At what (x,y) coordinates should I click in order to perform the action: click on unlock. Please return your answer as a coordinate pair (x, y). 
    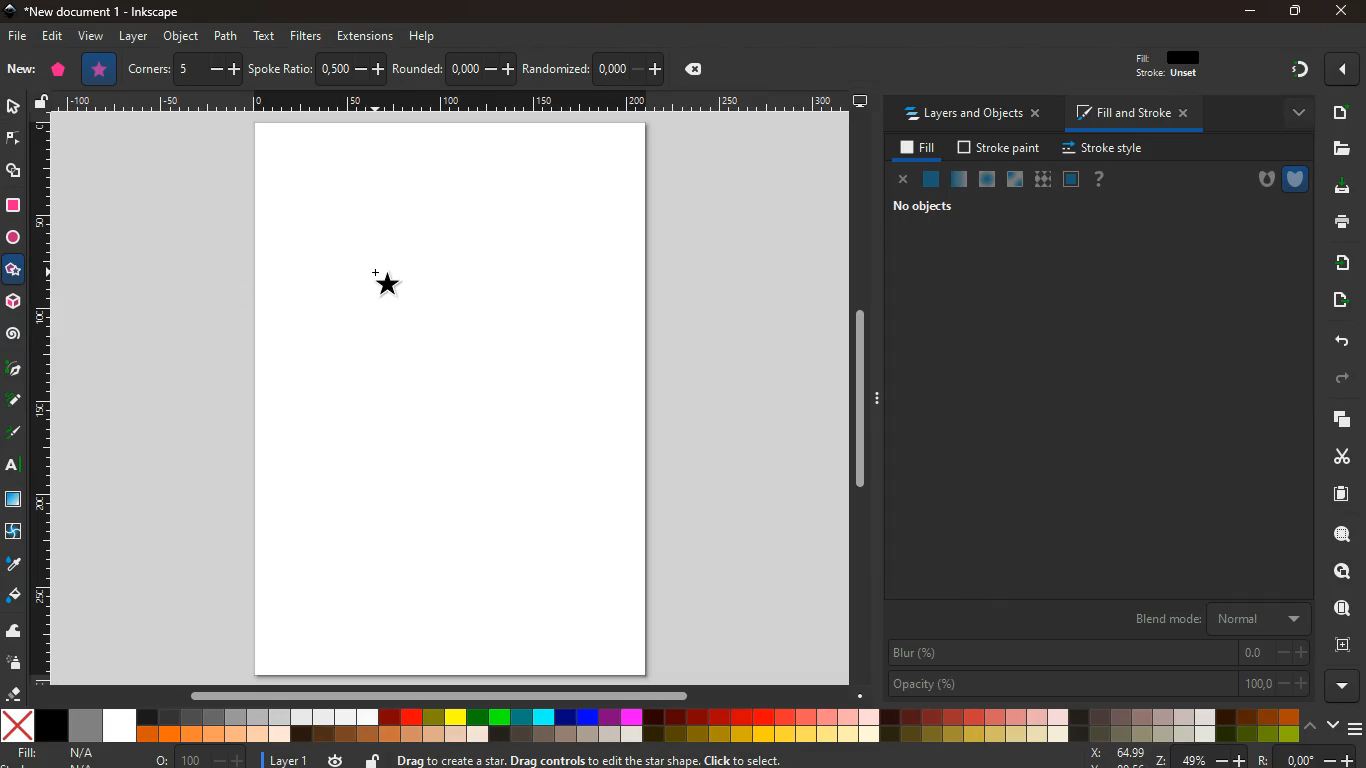
    Looking at the image, I should click on (372, 759).